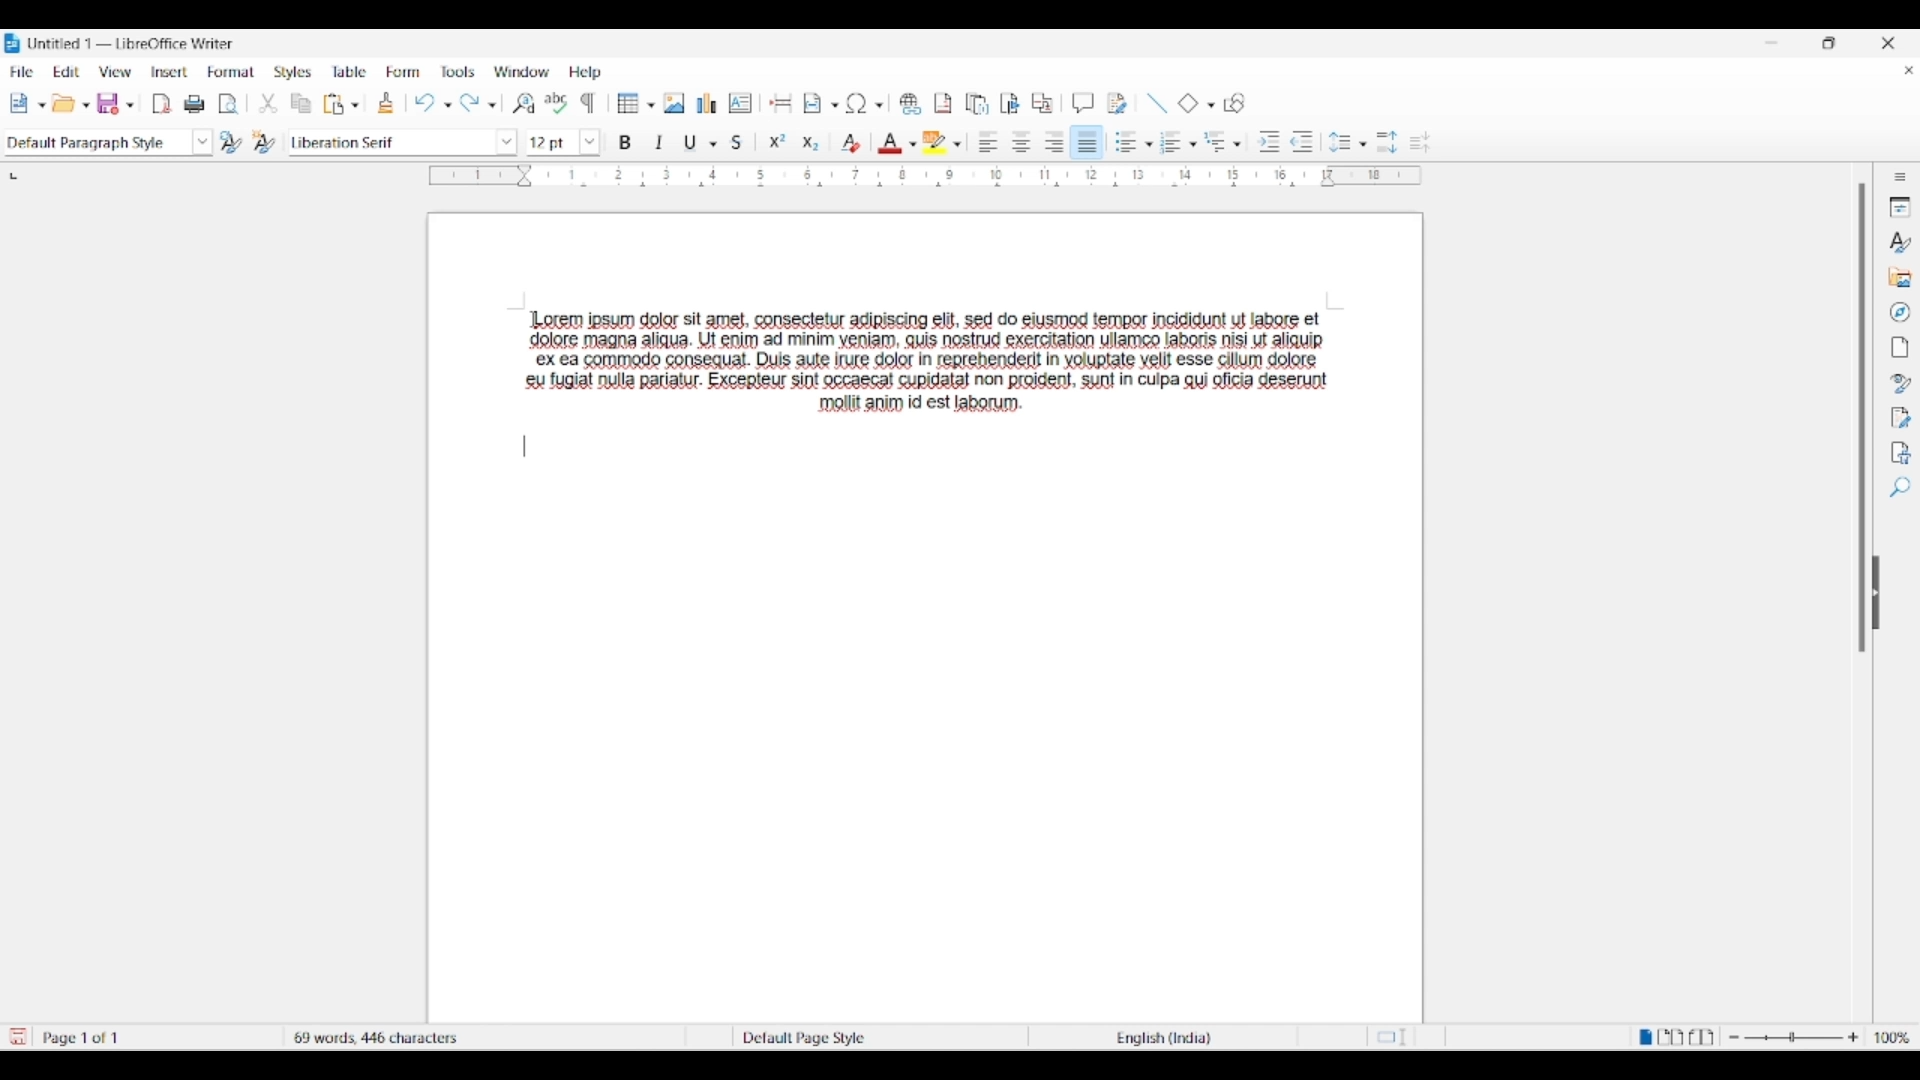  I want to click on Align center, so click(1021, 142).